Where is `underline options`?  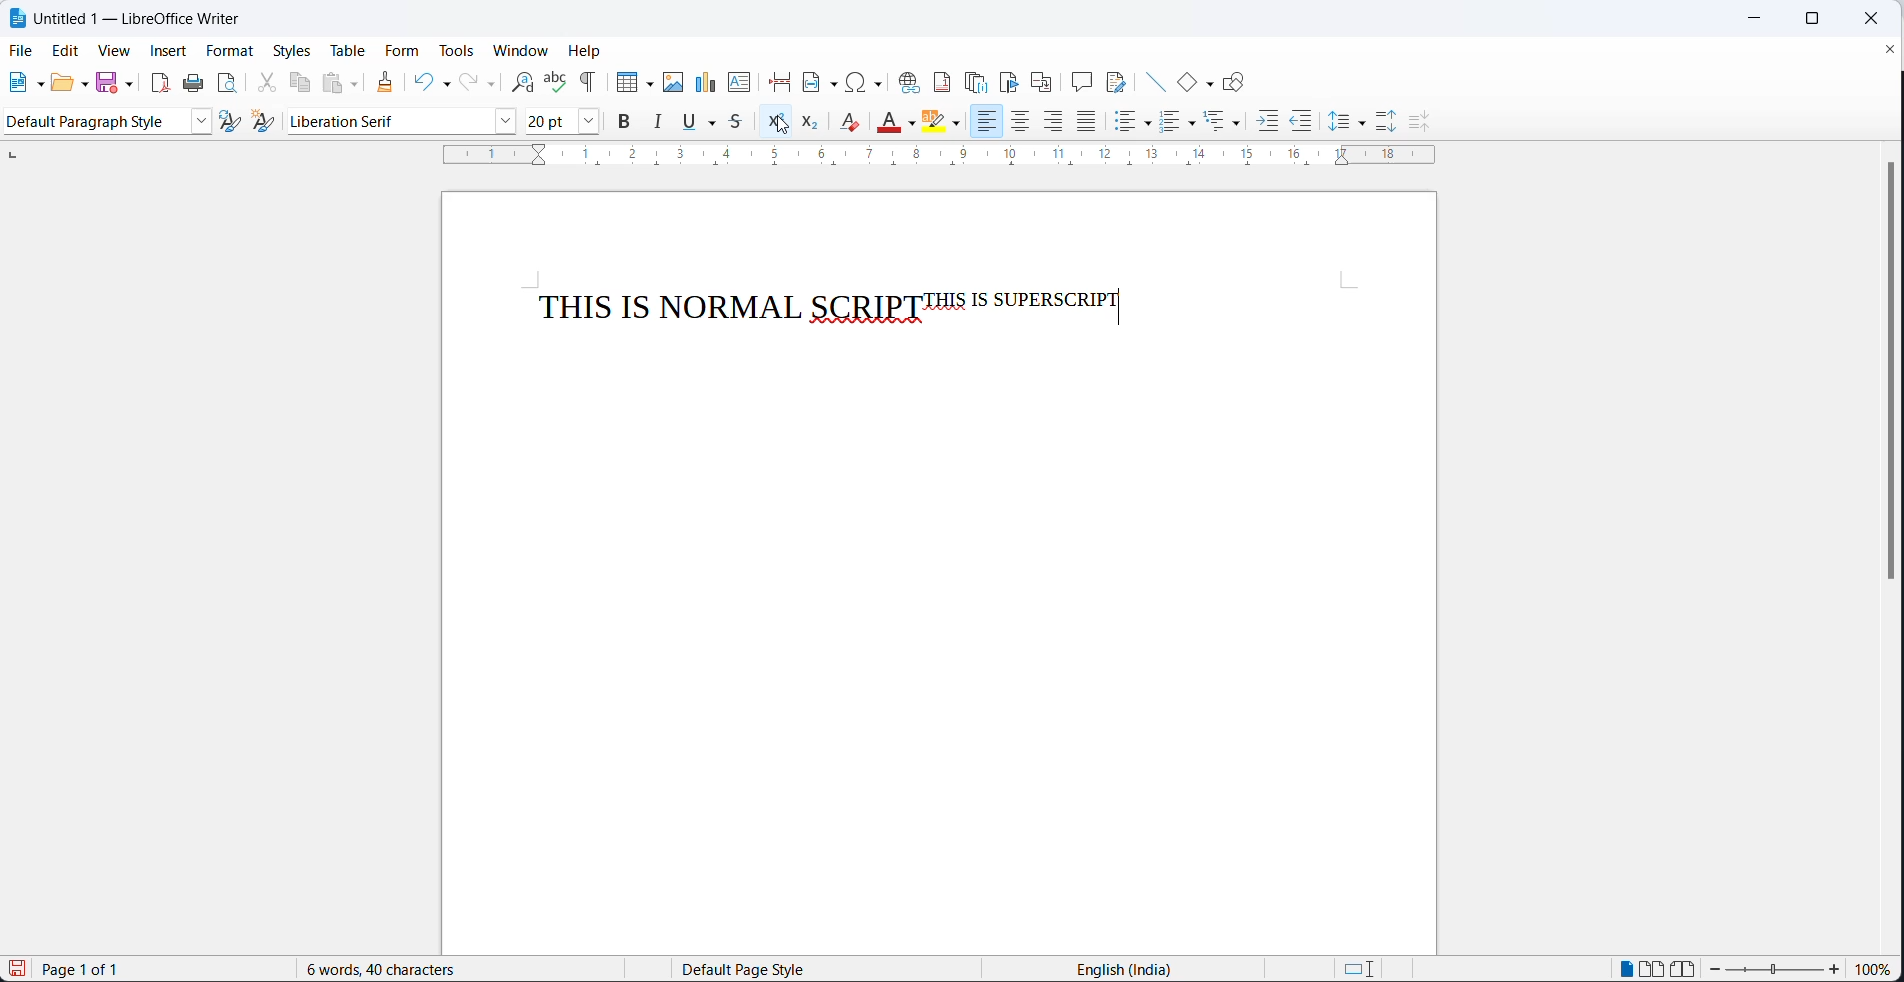
underline options is located at coordinates (717, 122).